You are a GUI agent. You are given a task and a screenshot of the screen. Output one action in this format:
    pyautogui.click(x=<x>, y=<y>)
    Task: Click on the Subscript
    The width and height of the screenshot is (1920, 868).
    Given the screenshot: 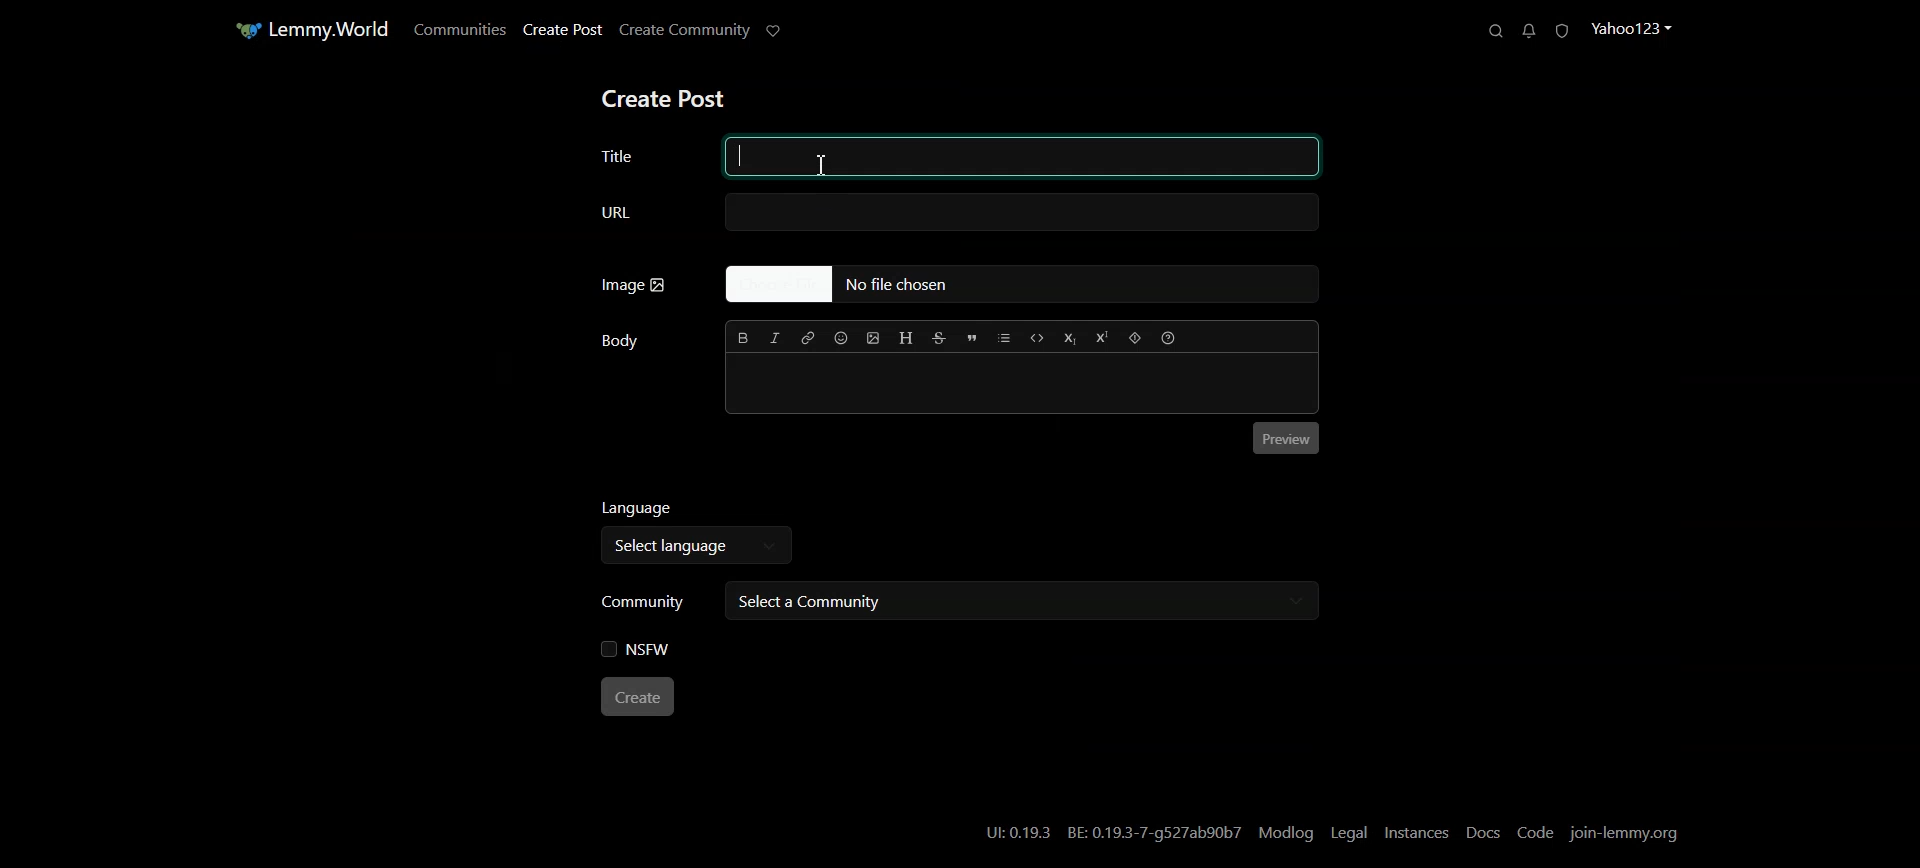 What is the action you would take?
    pyautogui.click(x=1071, y=338)
    